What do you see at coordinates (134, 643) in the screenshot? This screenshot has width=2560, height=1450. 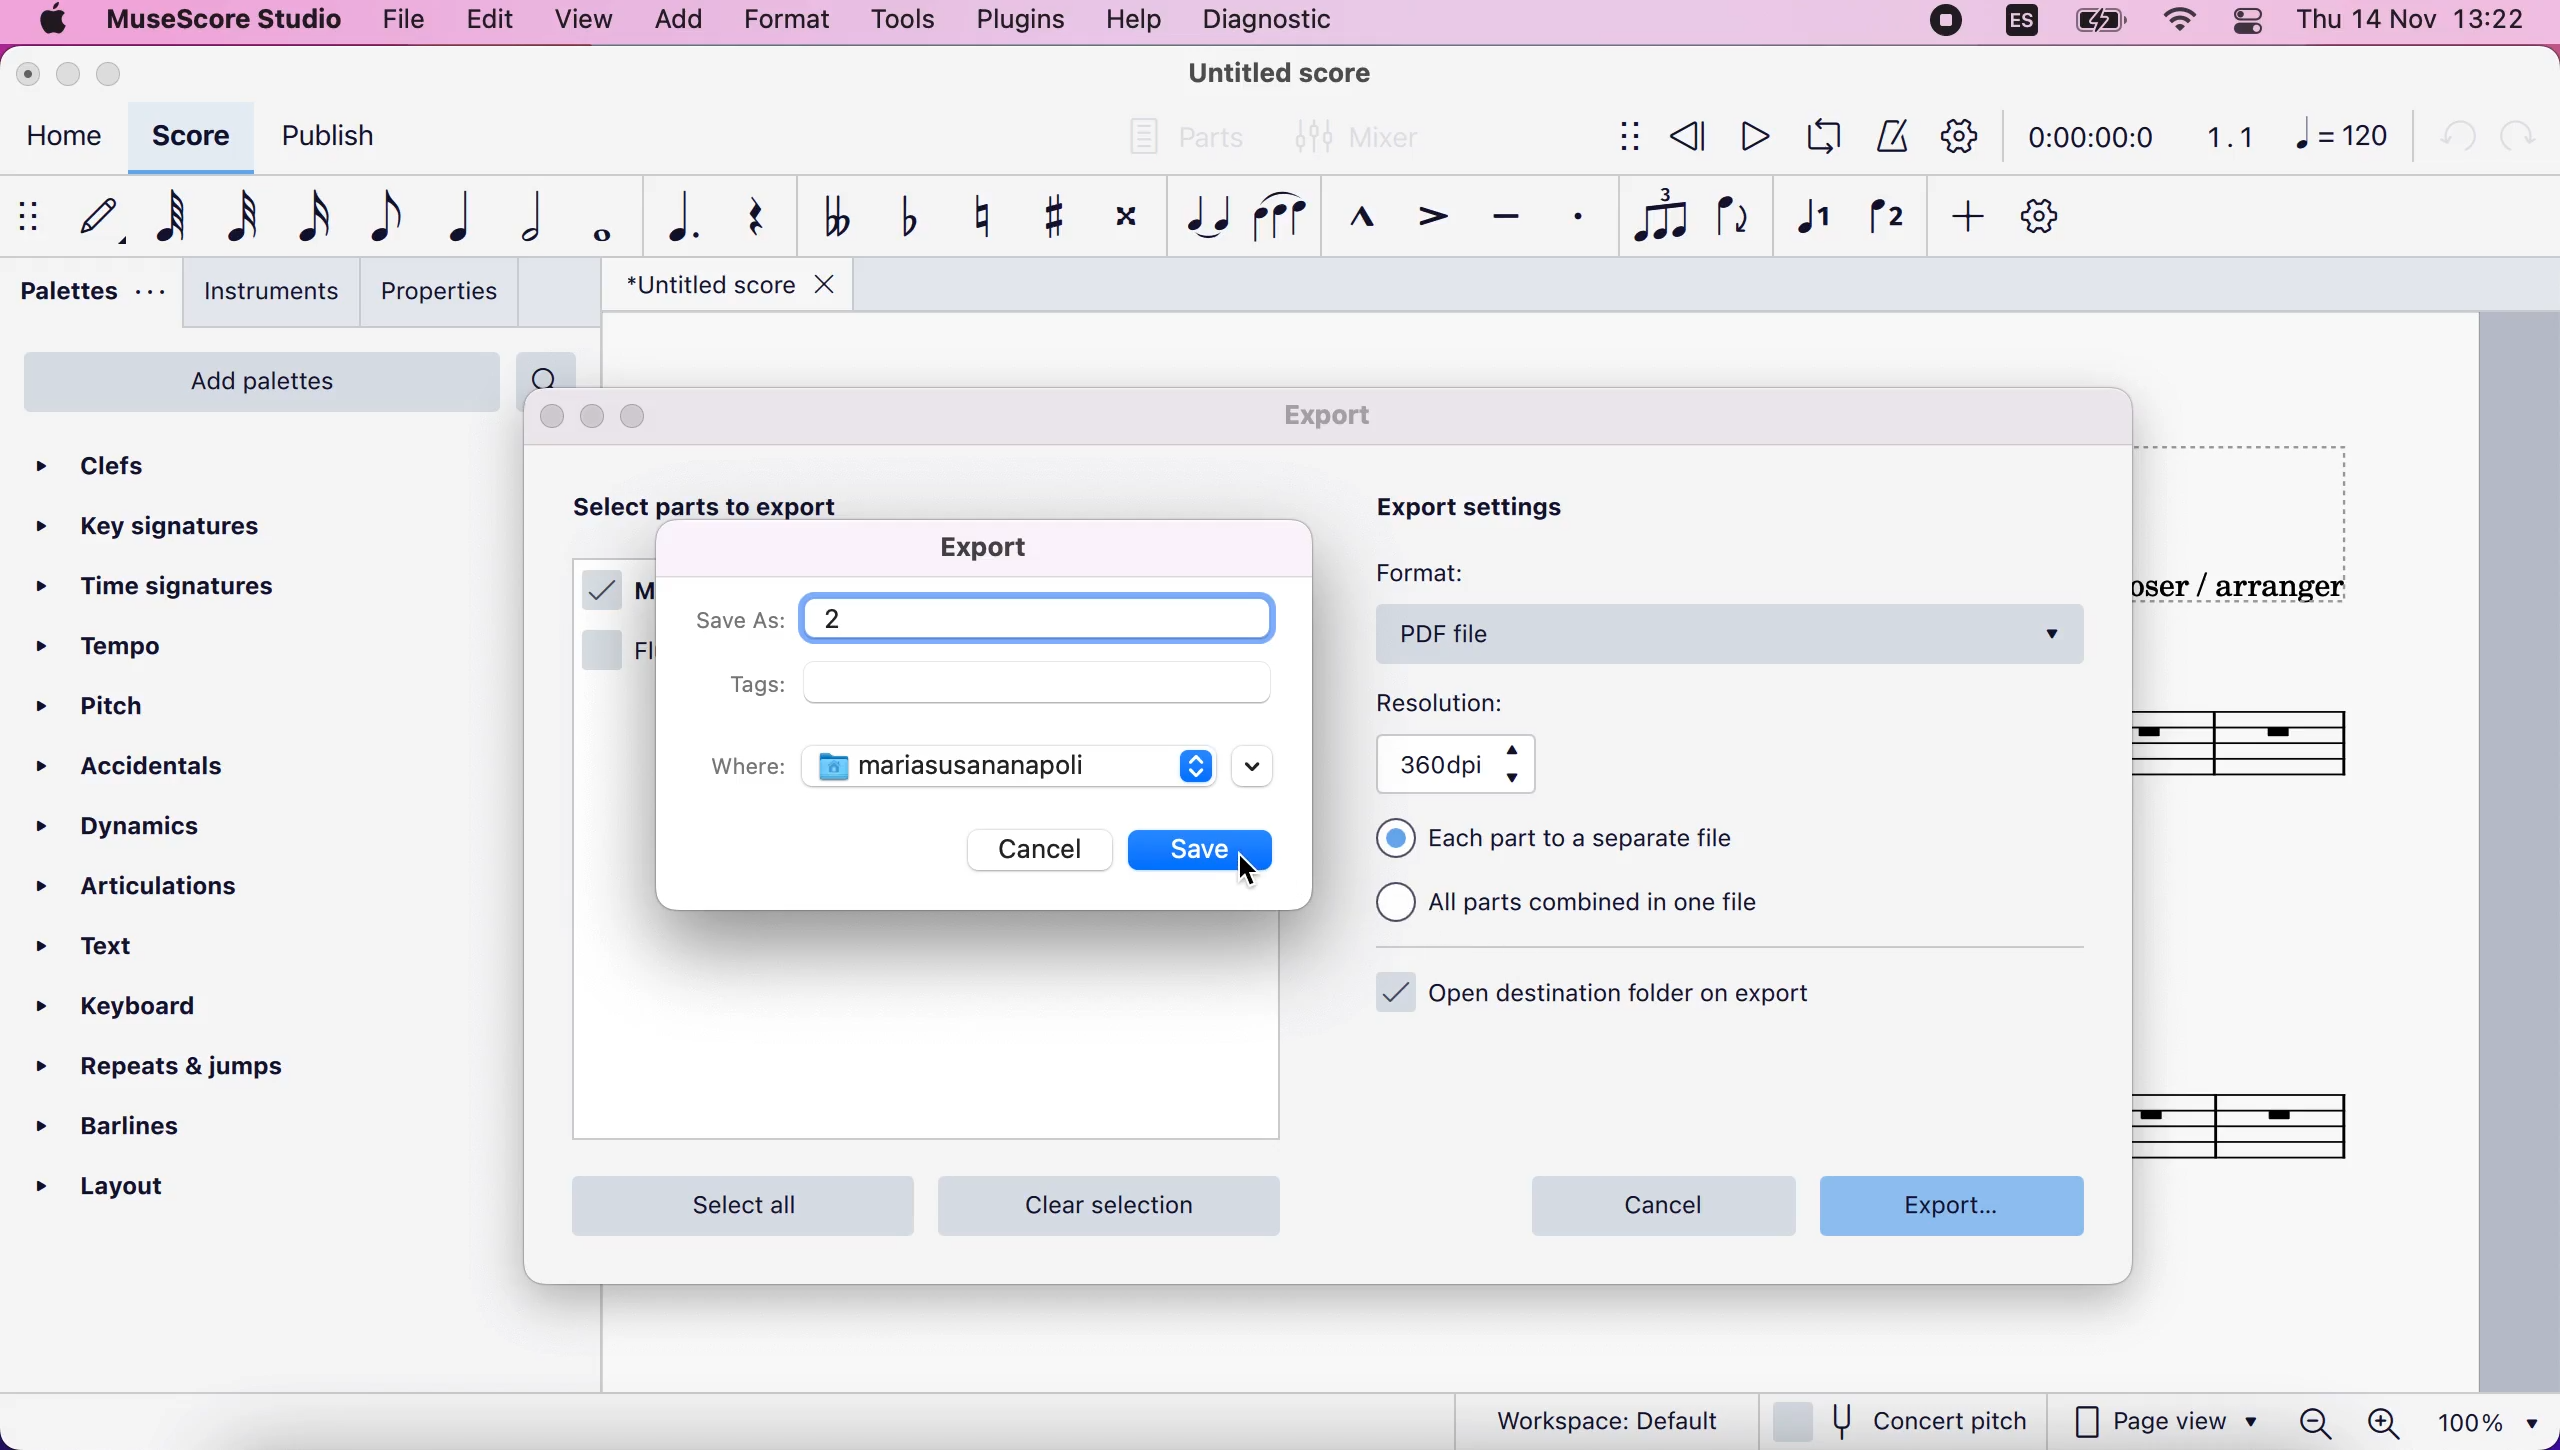 I see `tempo` at bounding box center [134, 643].